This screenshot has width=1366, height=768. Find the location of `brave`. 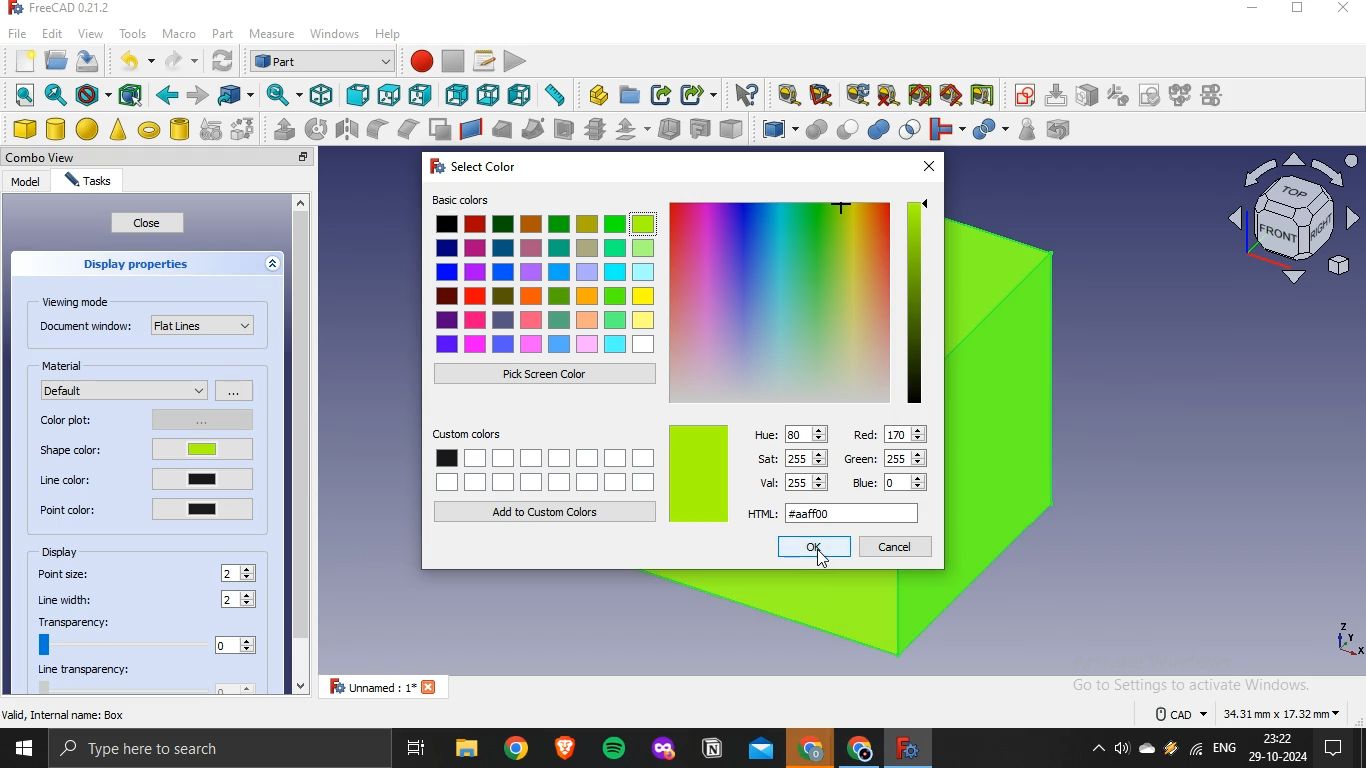

brave is located at coordinates (565, 747).